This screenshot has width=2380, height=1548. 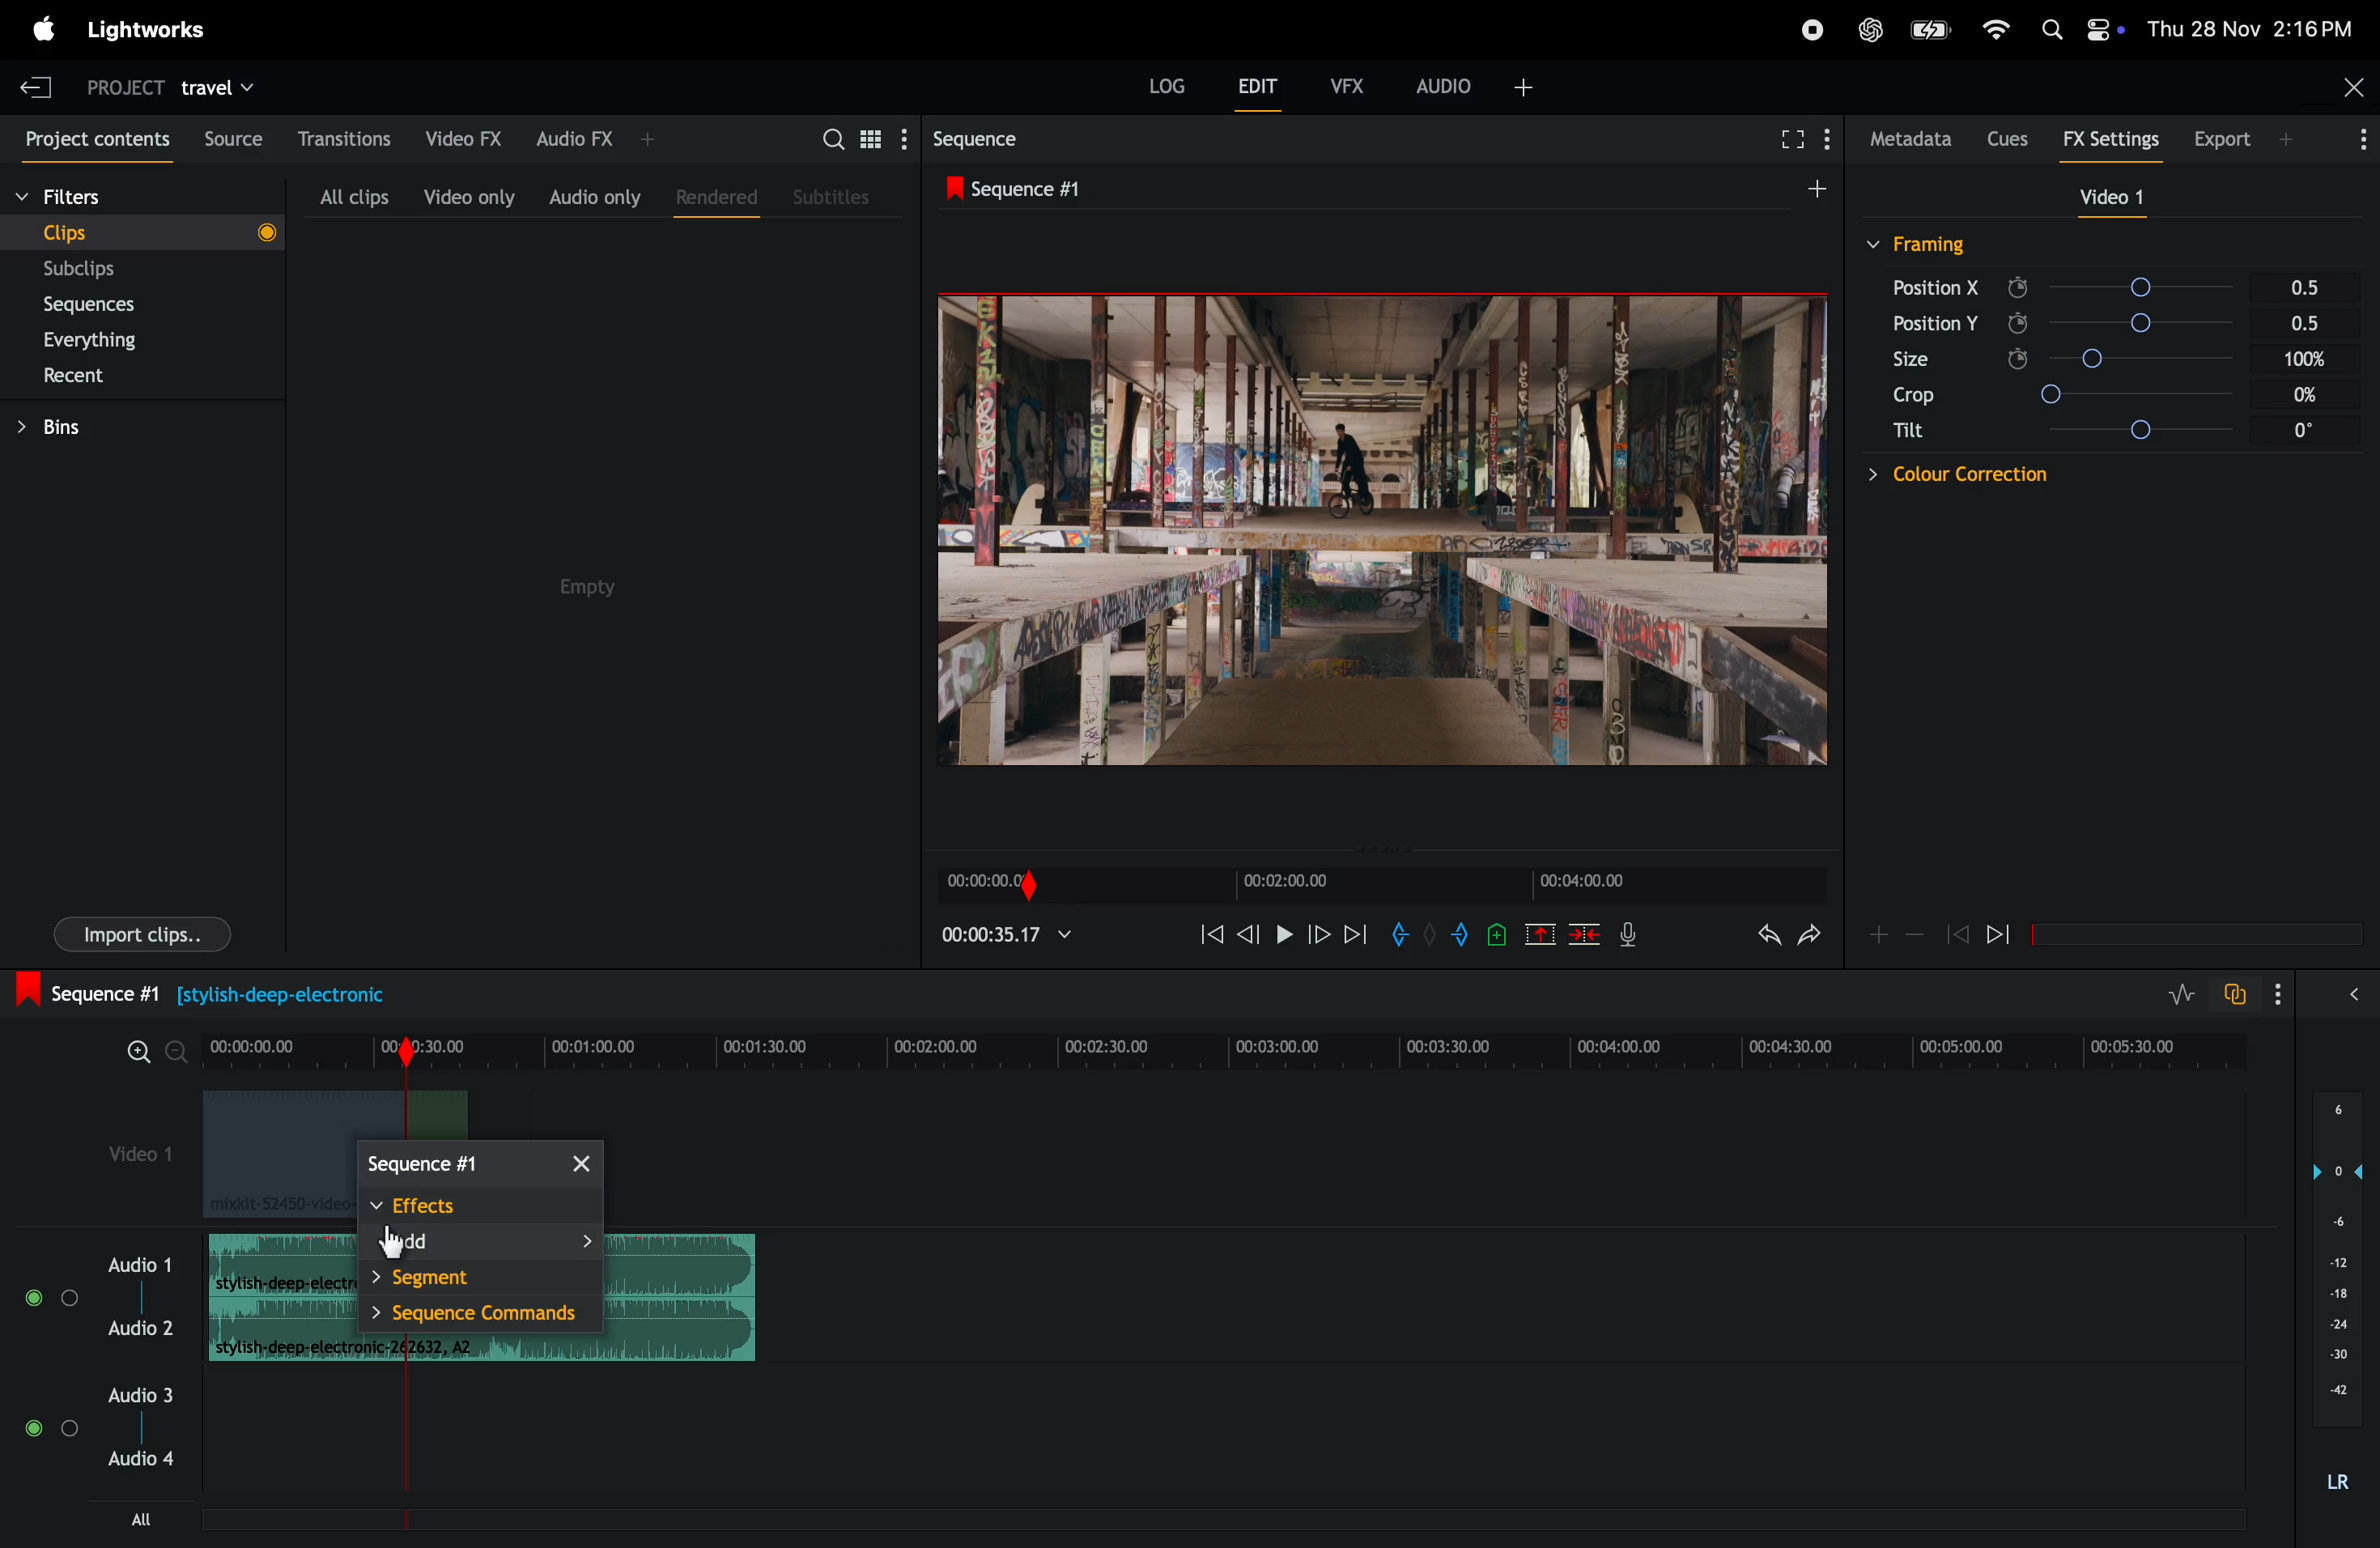 What do you see at coordinates (1957, 933) in the screenshot?
I see `jump to previous key frame` at bounding box center [1957, 933].